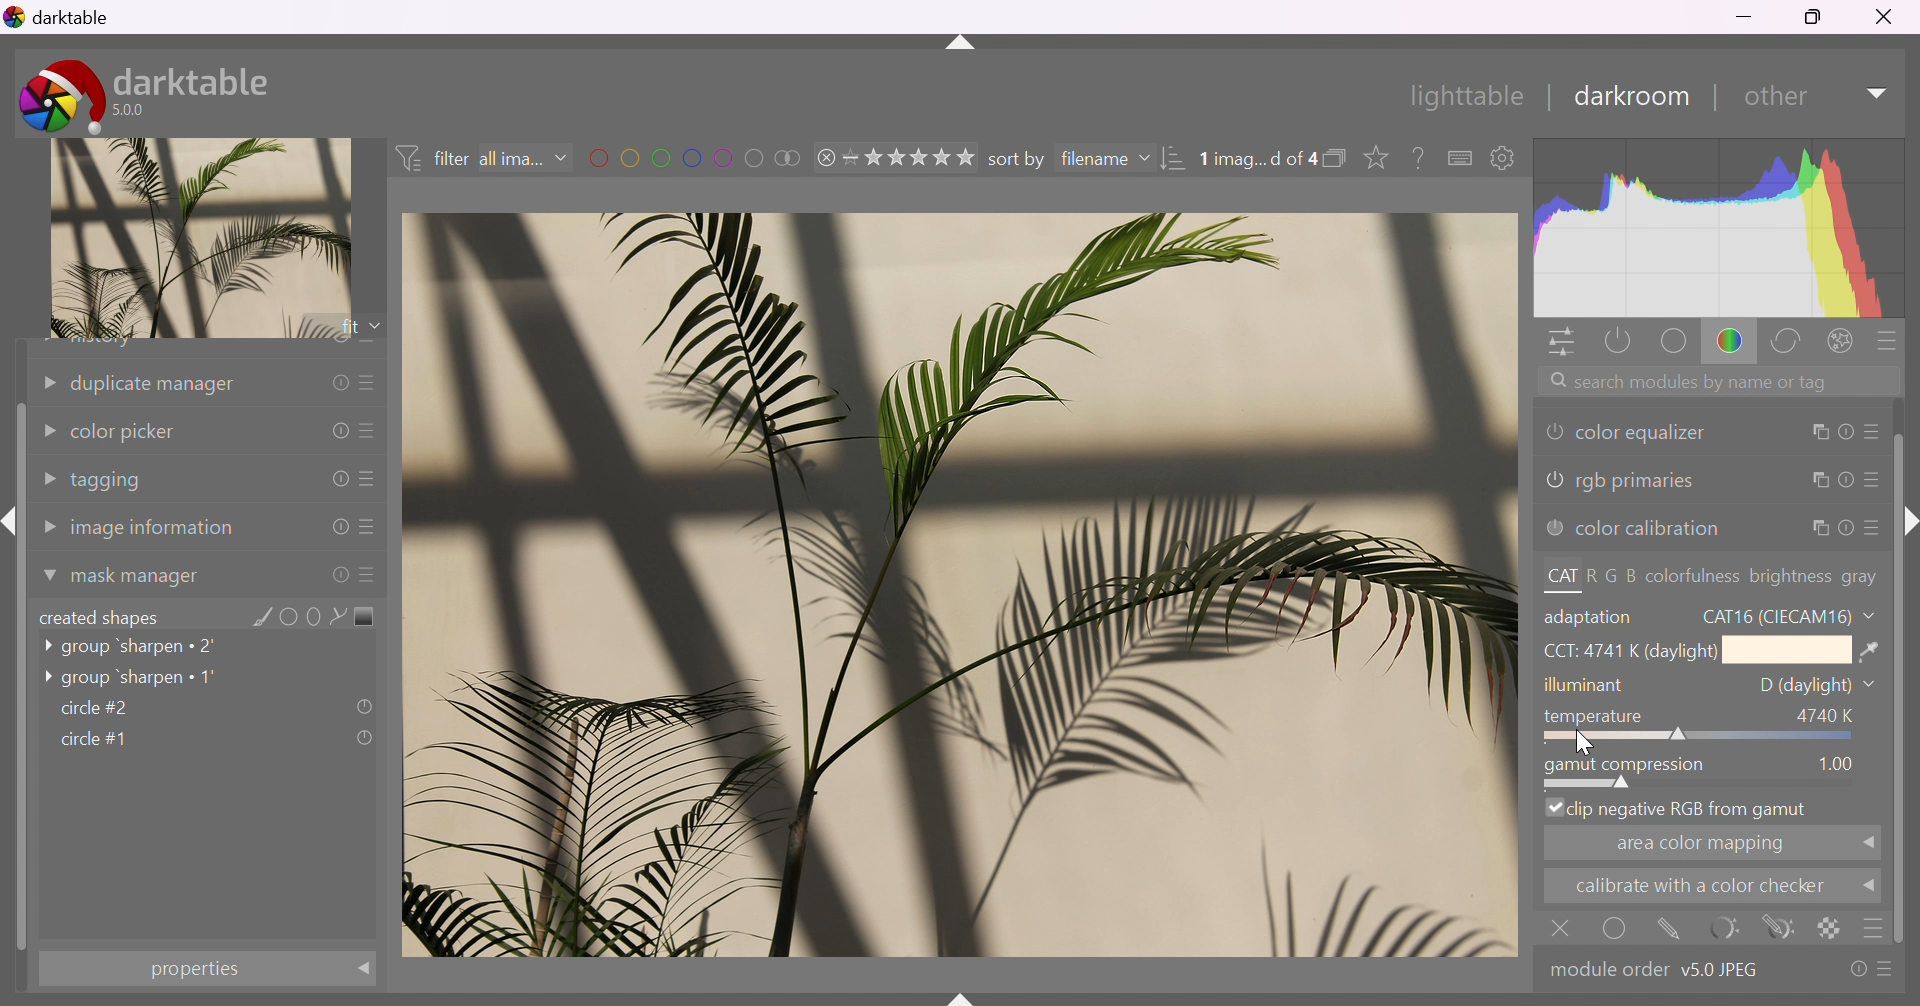 Image resolution: width=1920 pixels, height=1006 pixels. Describe the element at coordinates (1631, 99) in the screenshot. I see `darkroom` at that location.